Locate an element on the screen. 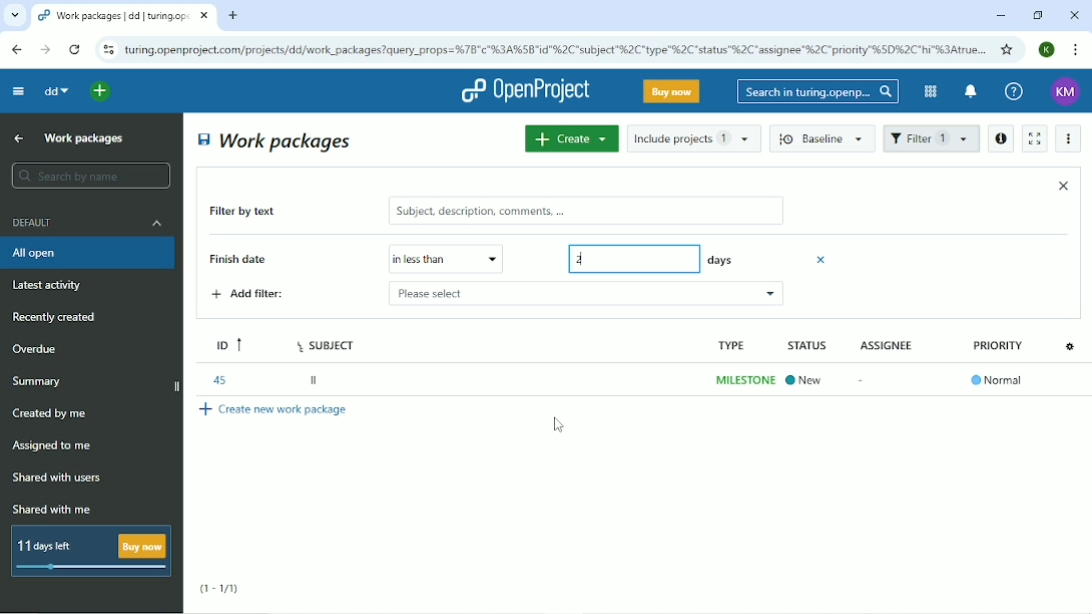 The width and height of the screenshot is (1092, 614). Activate zen mode is located at coordinates (1033, 138).